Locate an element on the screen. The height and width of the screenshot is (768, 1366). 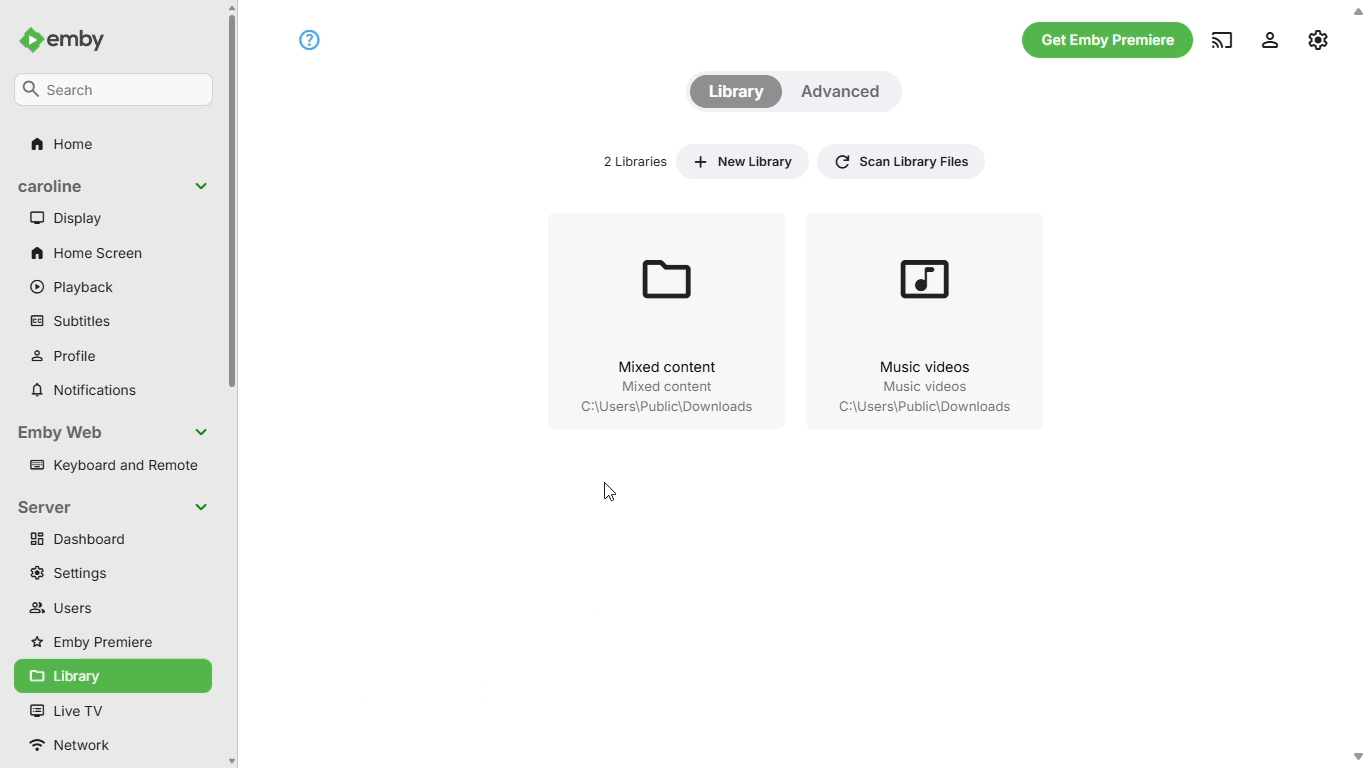
emby logo is located at coordinates (33, 39).